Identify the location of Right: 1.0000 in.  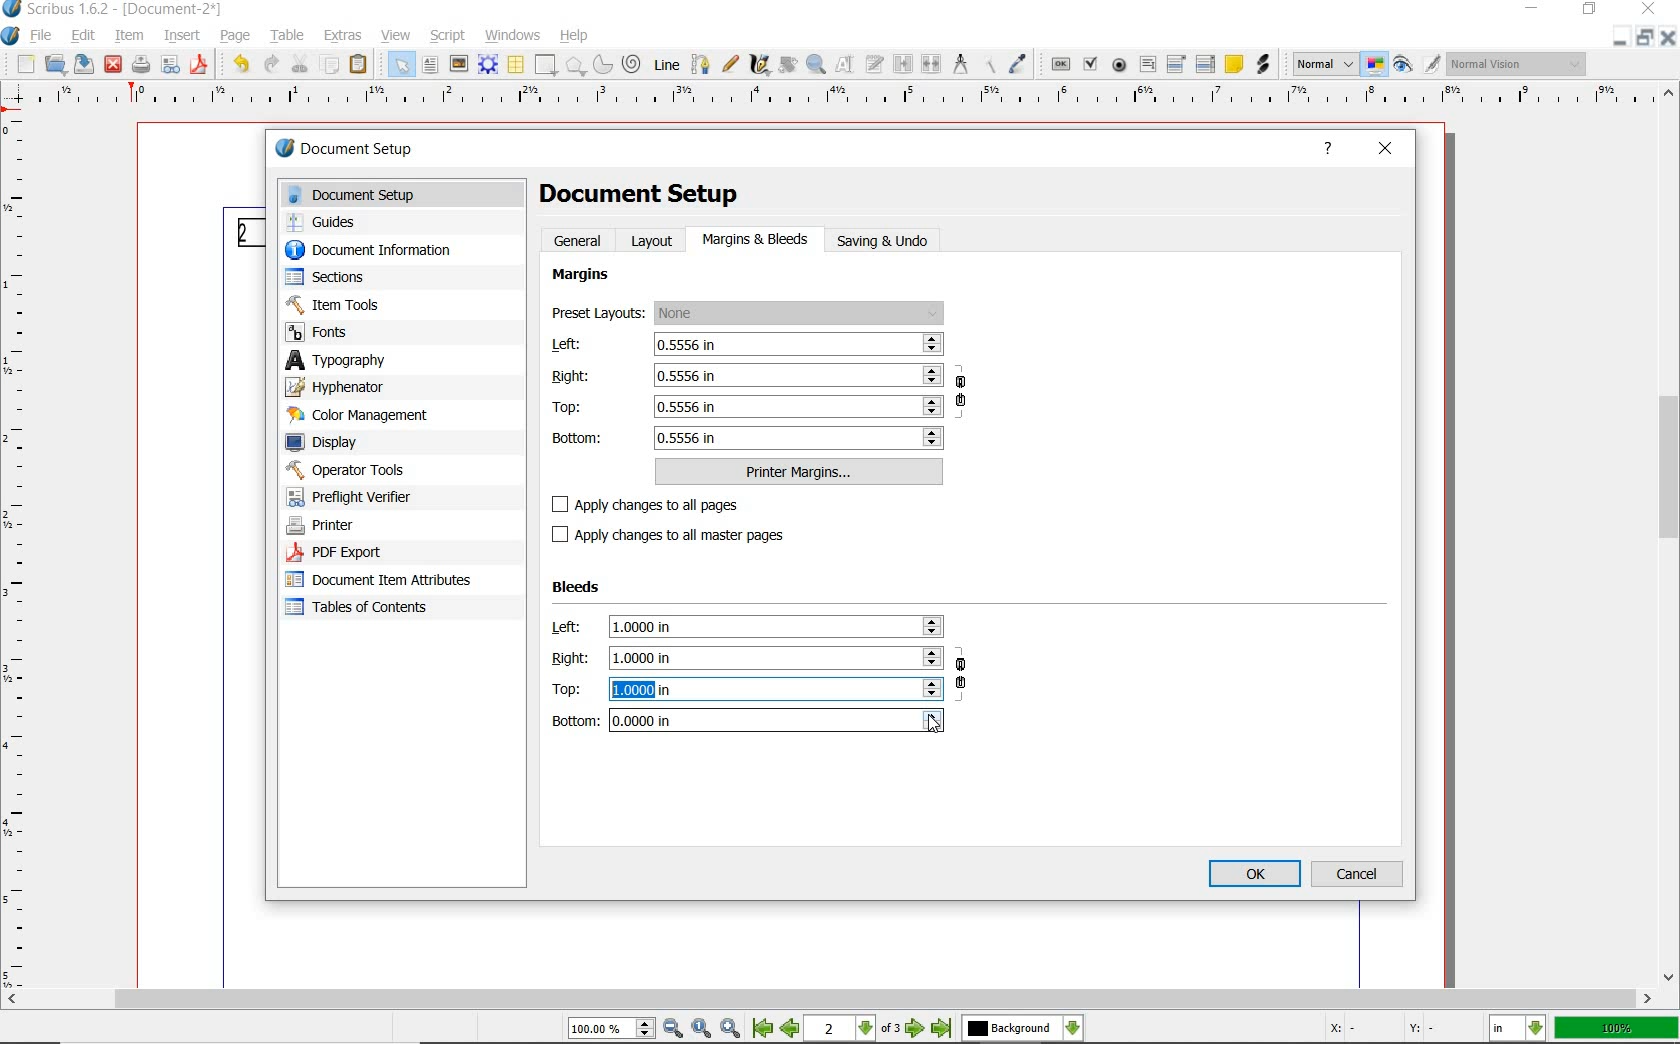
(745, 658).